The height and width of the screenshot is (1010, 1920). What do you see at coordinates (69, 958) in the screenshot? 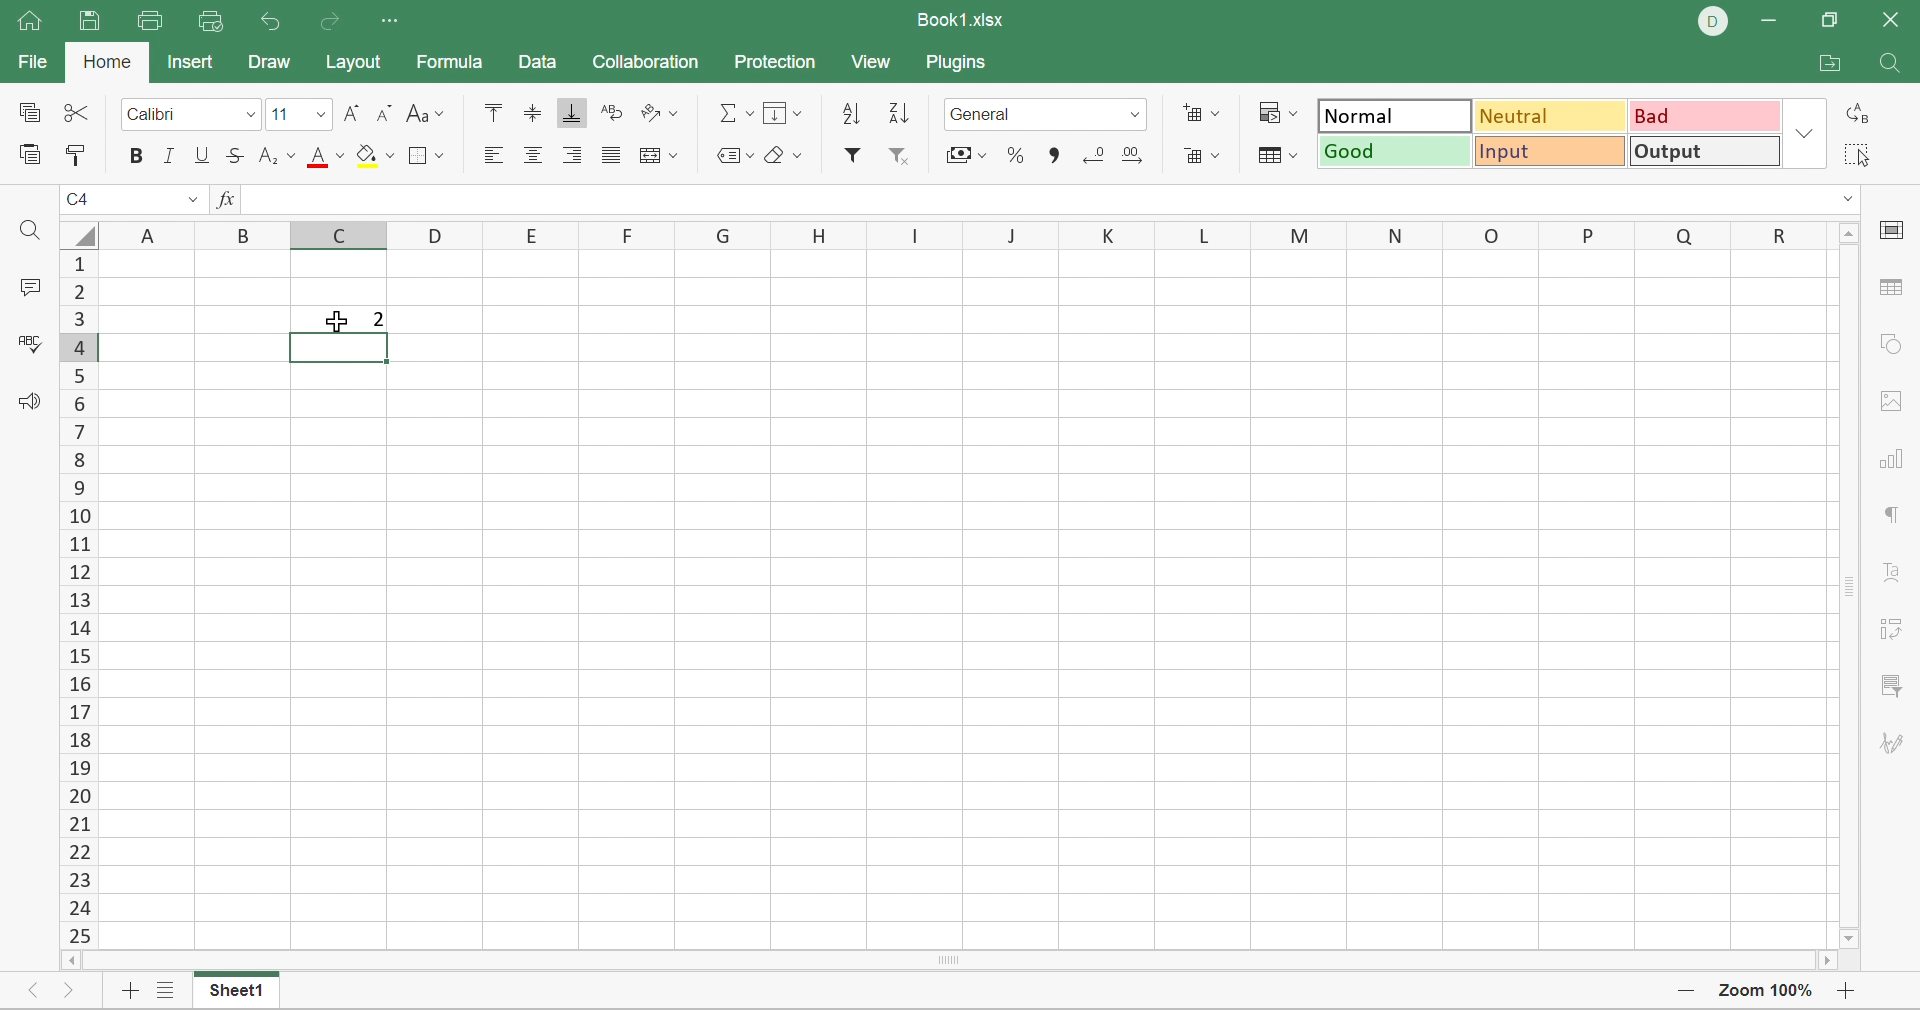
I see `Scroll Left` at bounding box center [69, 958].